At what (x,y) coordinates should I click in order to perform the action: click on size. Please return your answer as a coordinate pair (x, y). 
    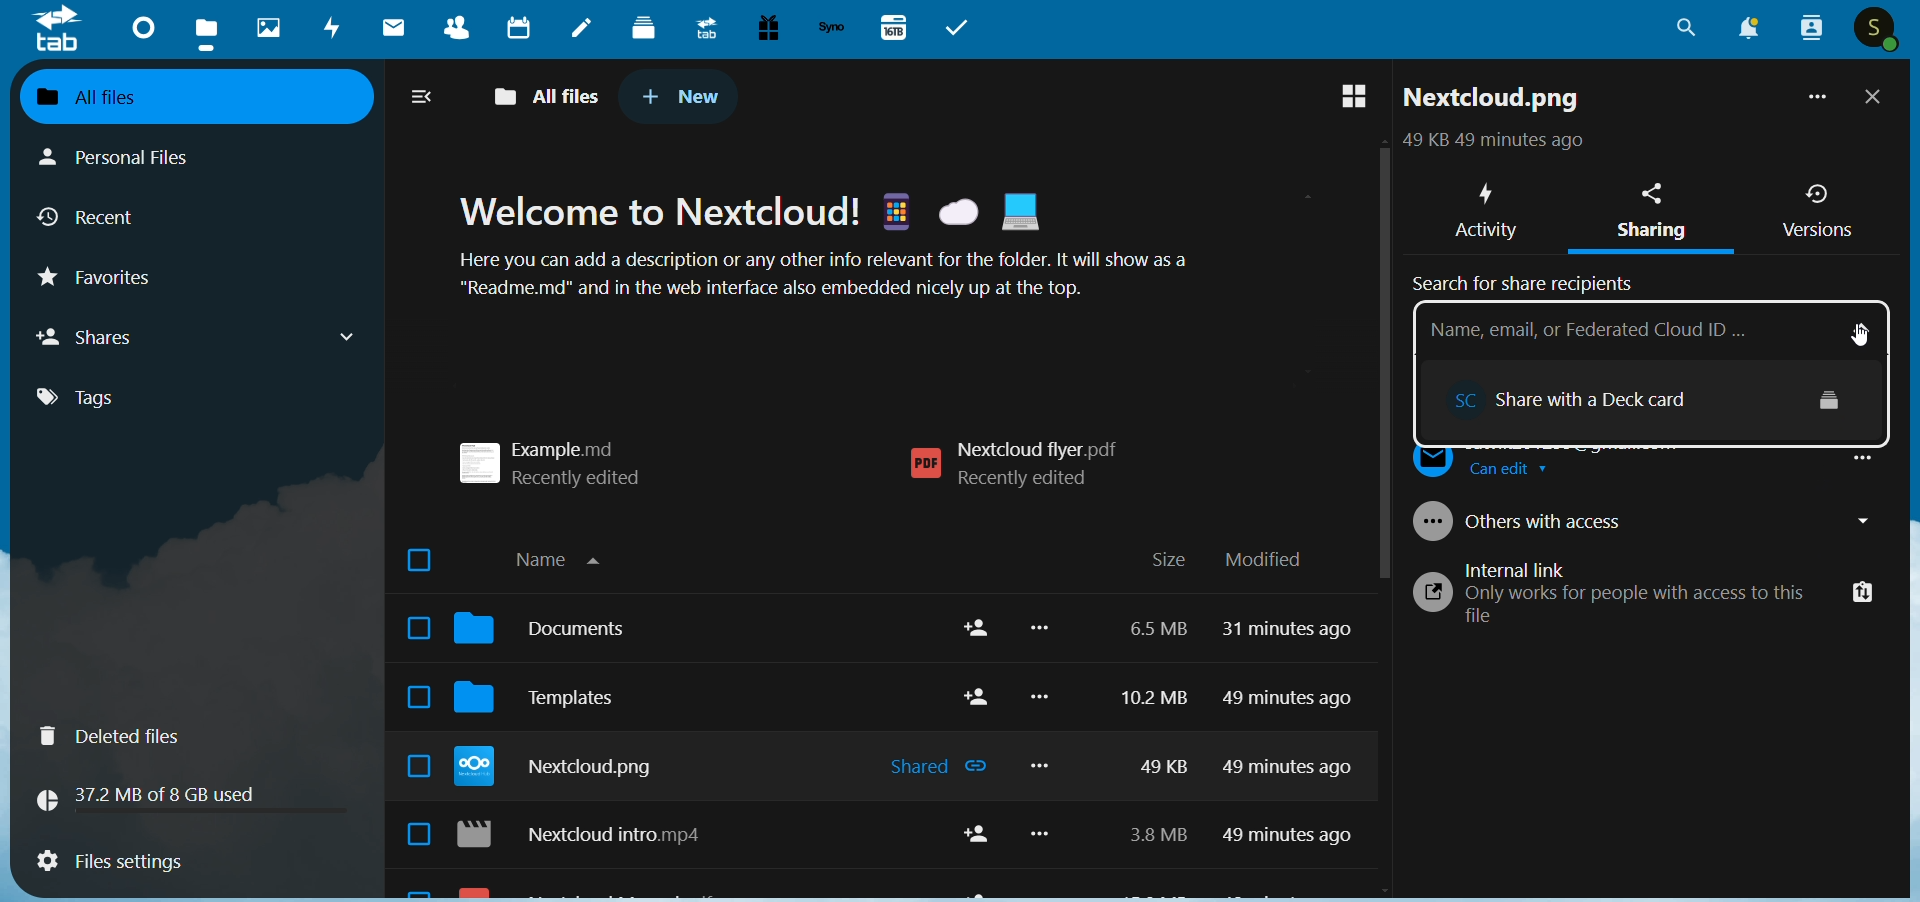
    Looking at the image, I should click on (1168, 561).